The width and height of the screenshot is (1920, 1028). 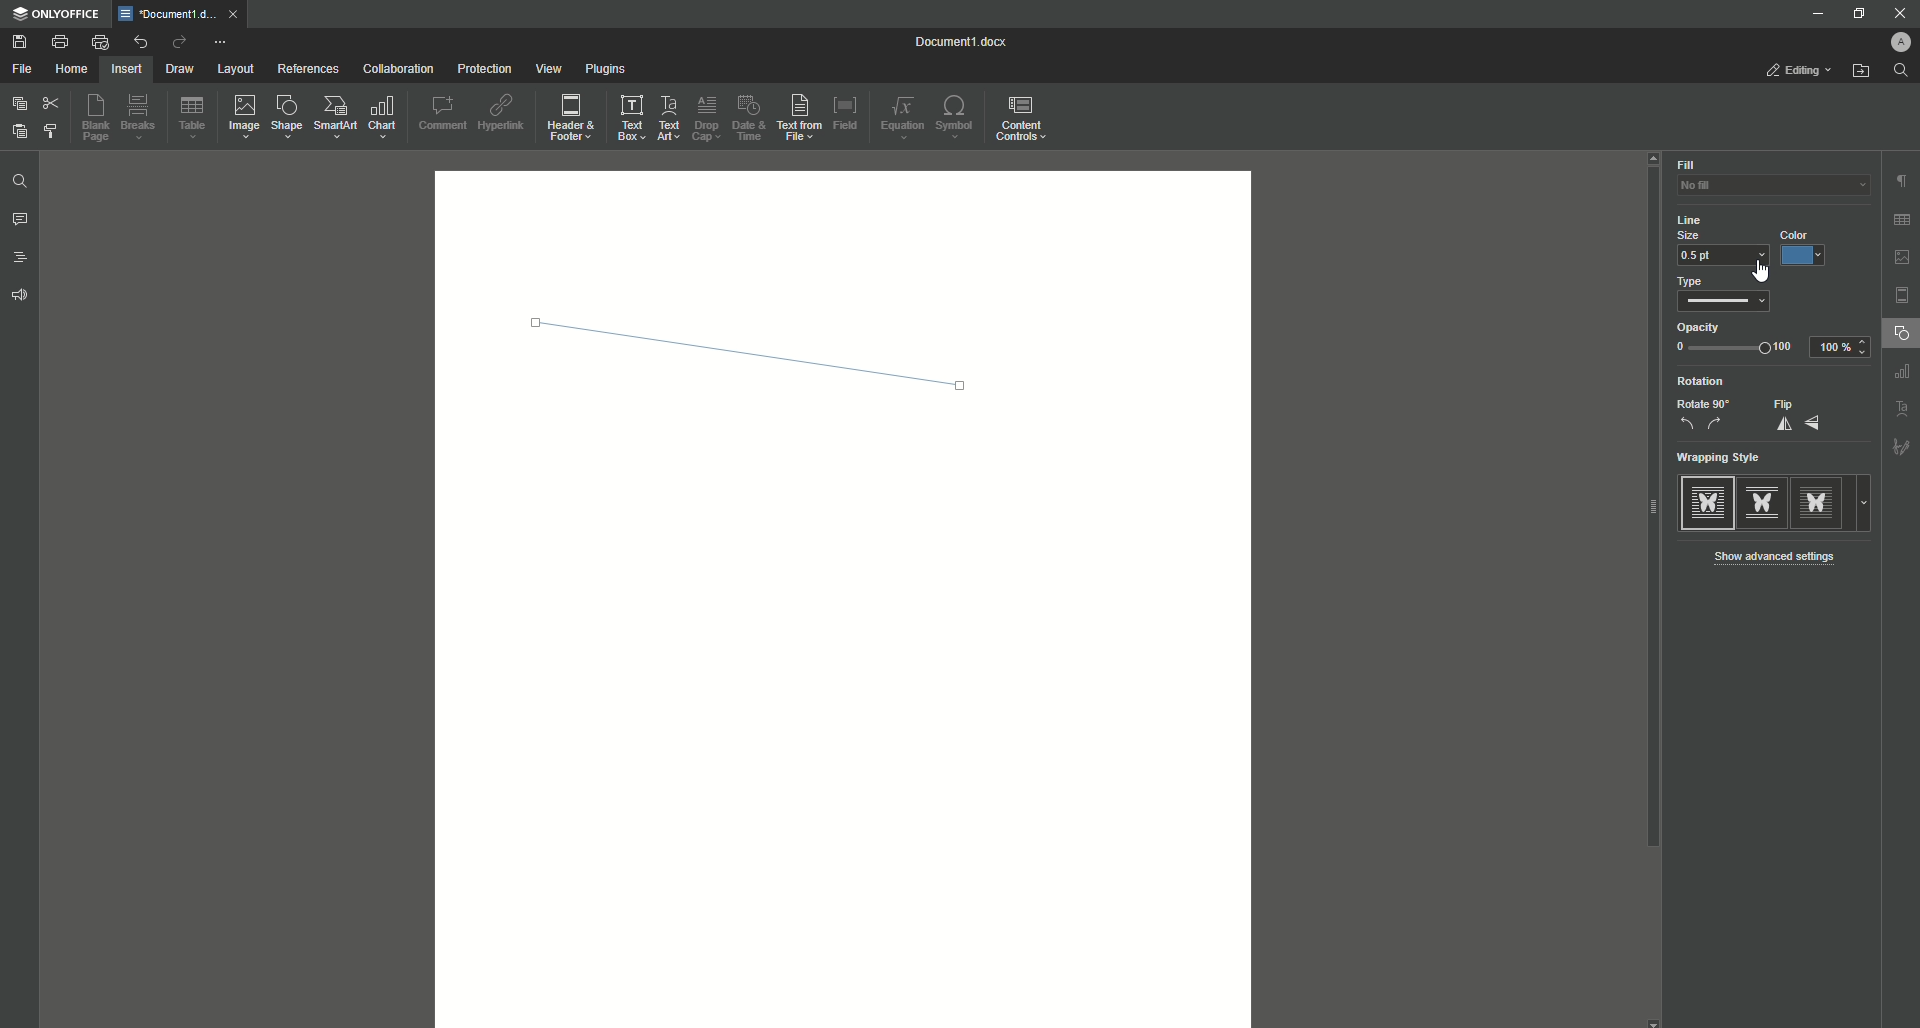 I want to click on Symbol, so click(x=958, y=119).